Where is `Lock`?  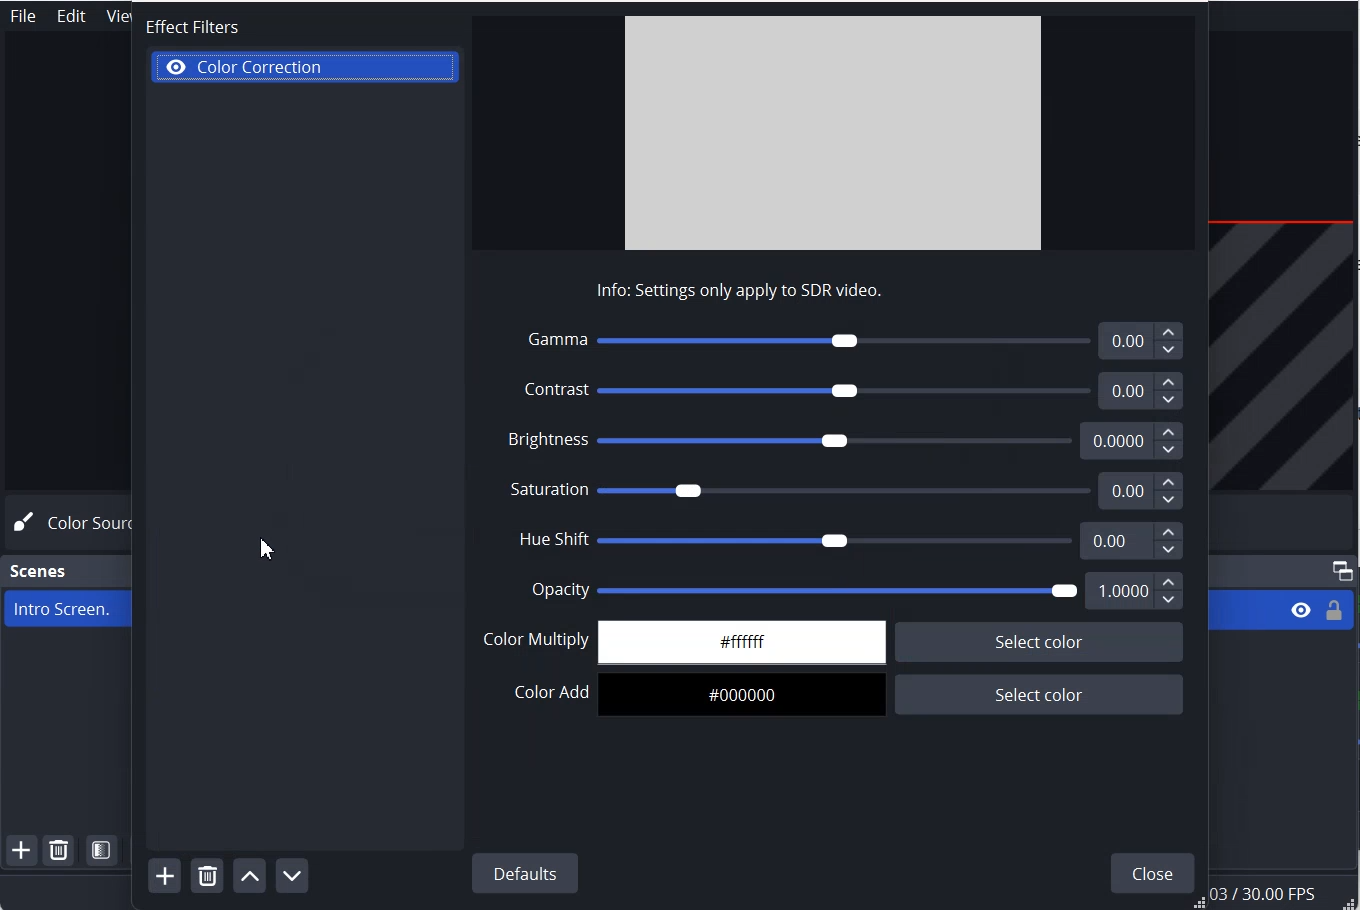 Lock is located at coordinates (1334, 610).